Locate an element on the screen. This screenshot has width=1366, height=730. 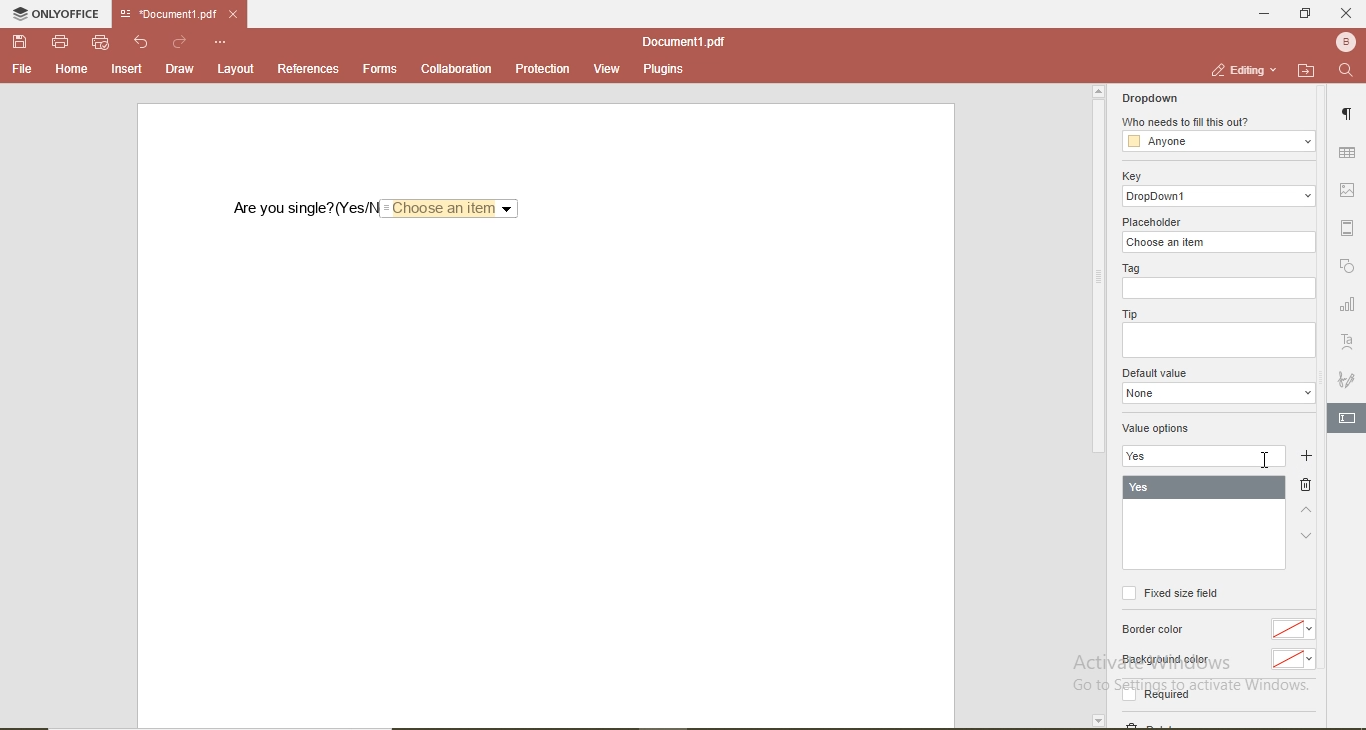
home is located at coordinates (73, 70).